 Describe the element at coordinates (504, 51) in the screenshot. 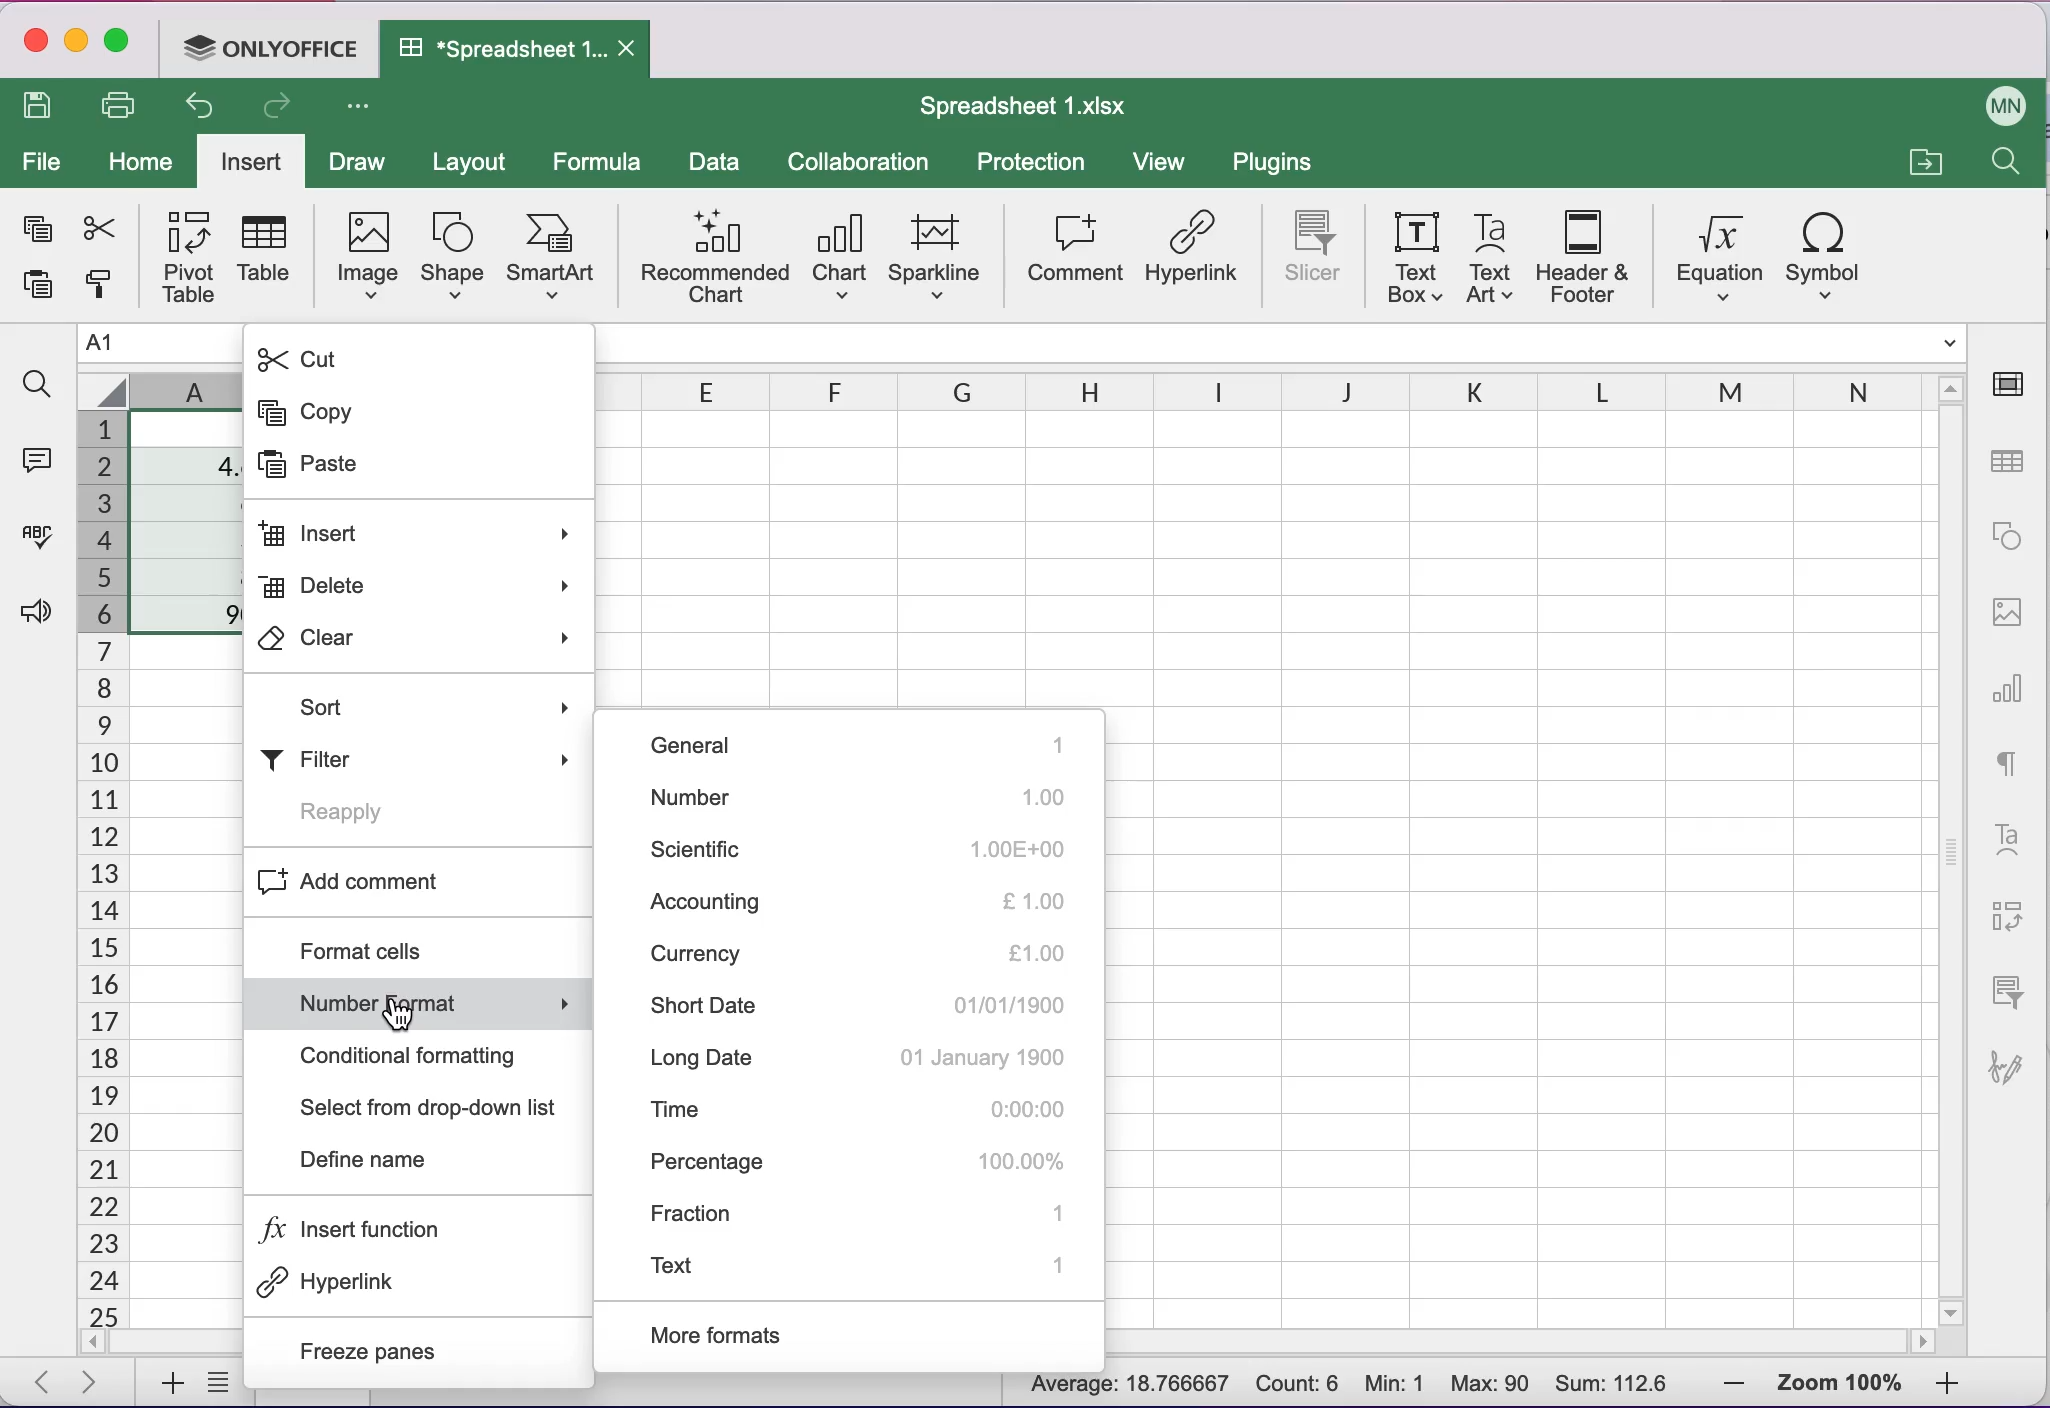

I see `Spreadsheet 1.xIsx` at that location.